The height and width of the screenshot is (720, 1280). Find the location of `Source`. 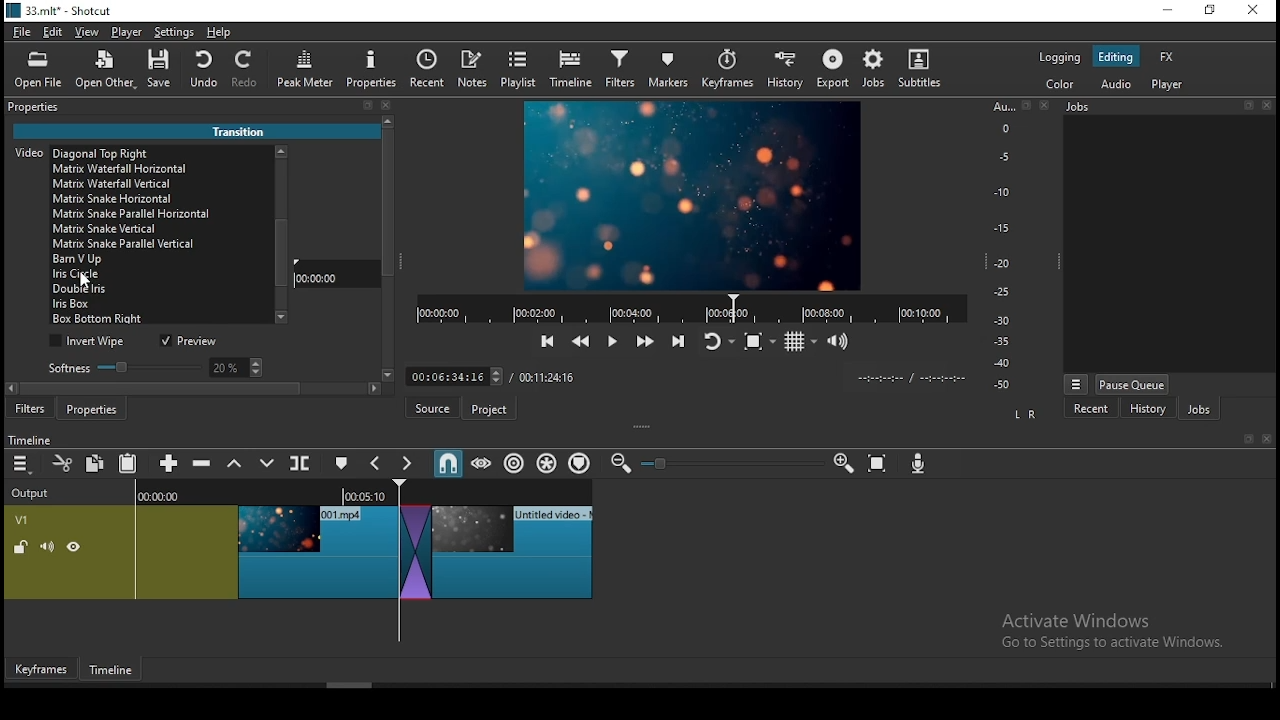

Source is located at coordinates (430, 408).